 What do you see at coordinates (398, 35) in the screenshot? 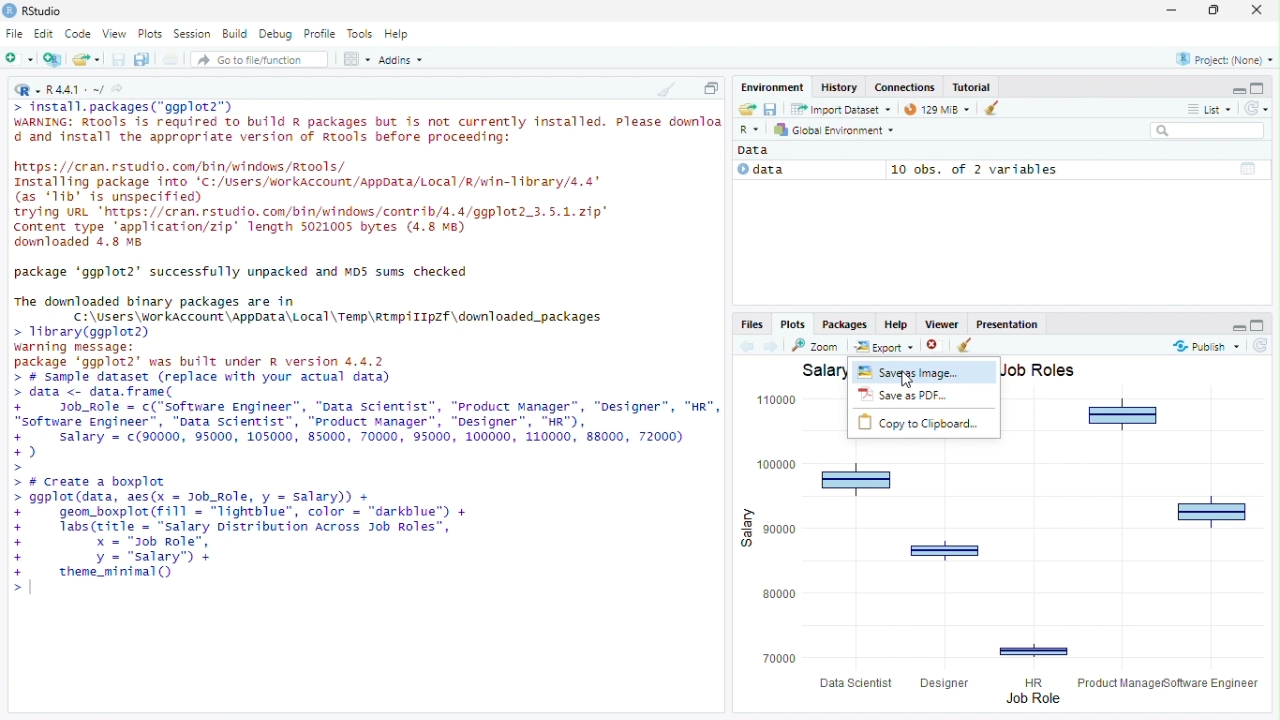
I see `Help` at bounding box center [398, 35].